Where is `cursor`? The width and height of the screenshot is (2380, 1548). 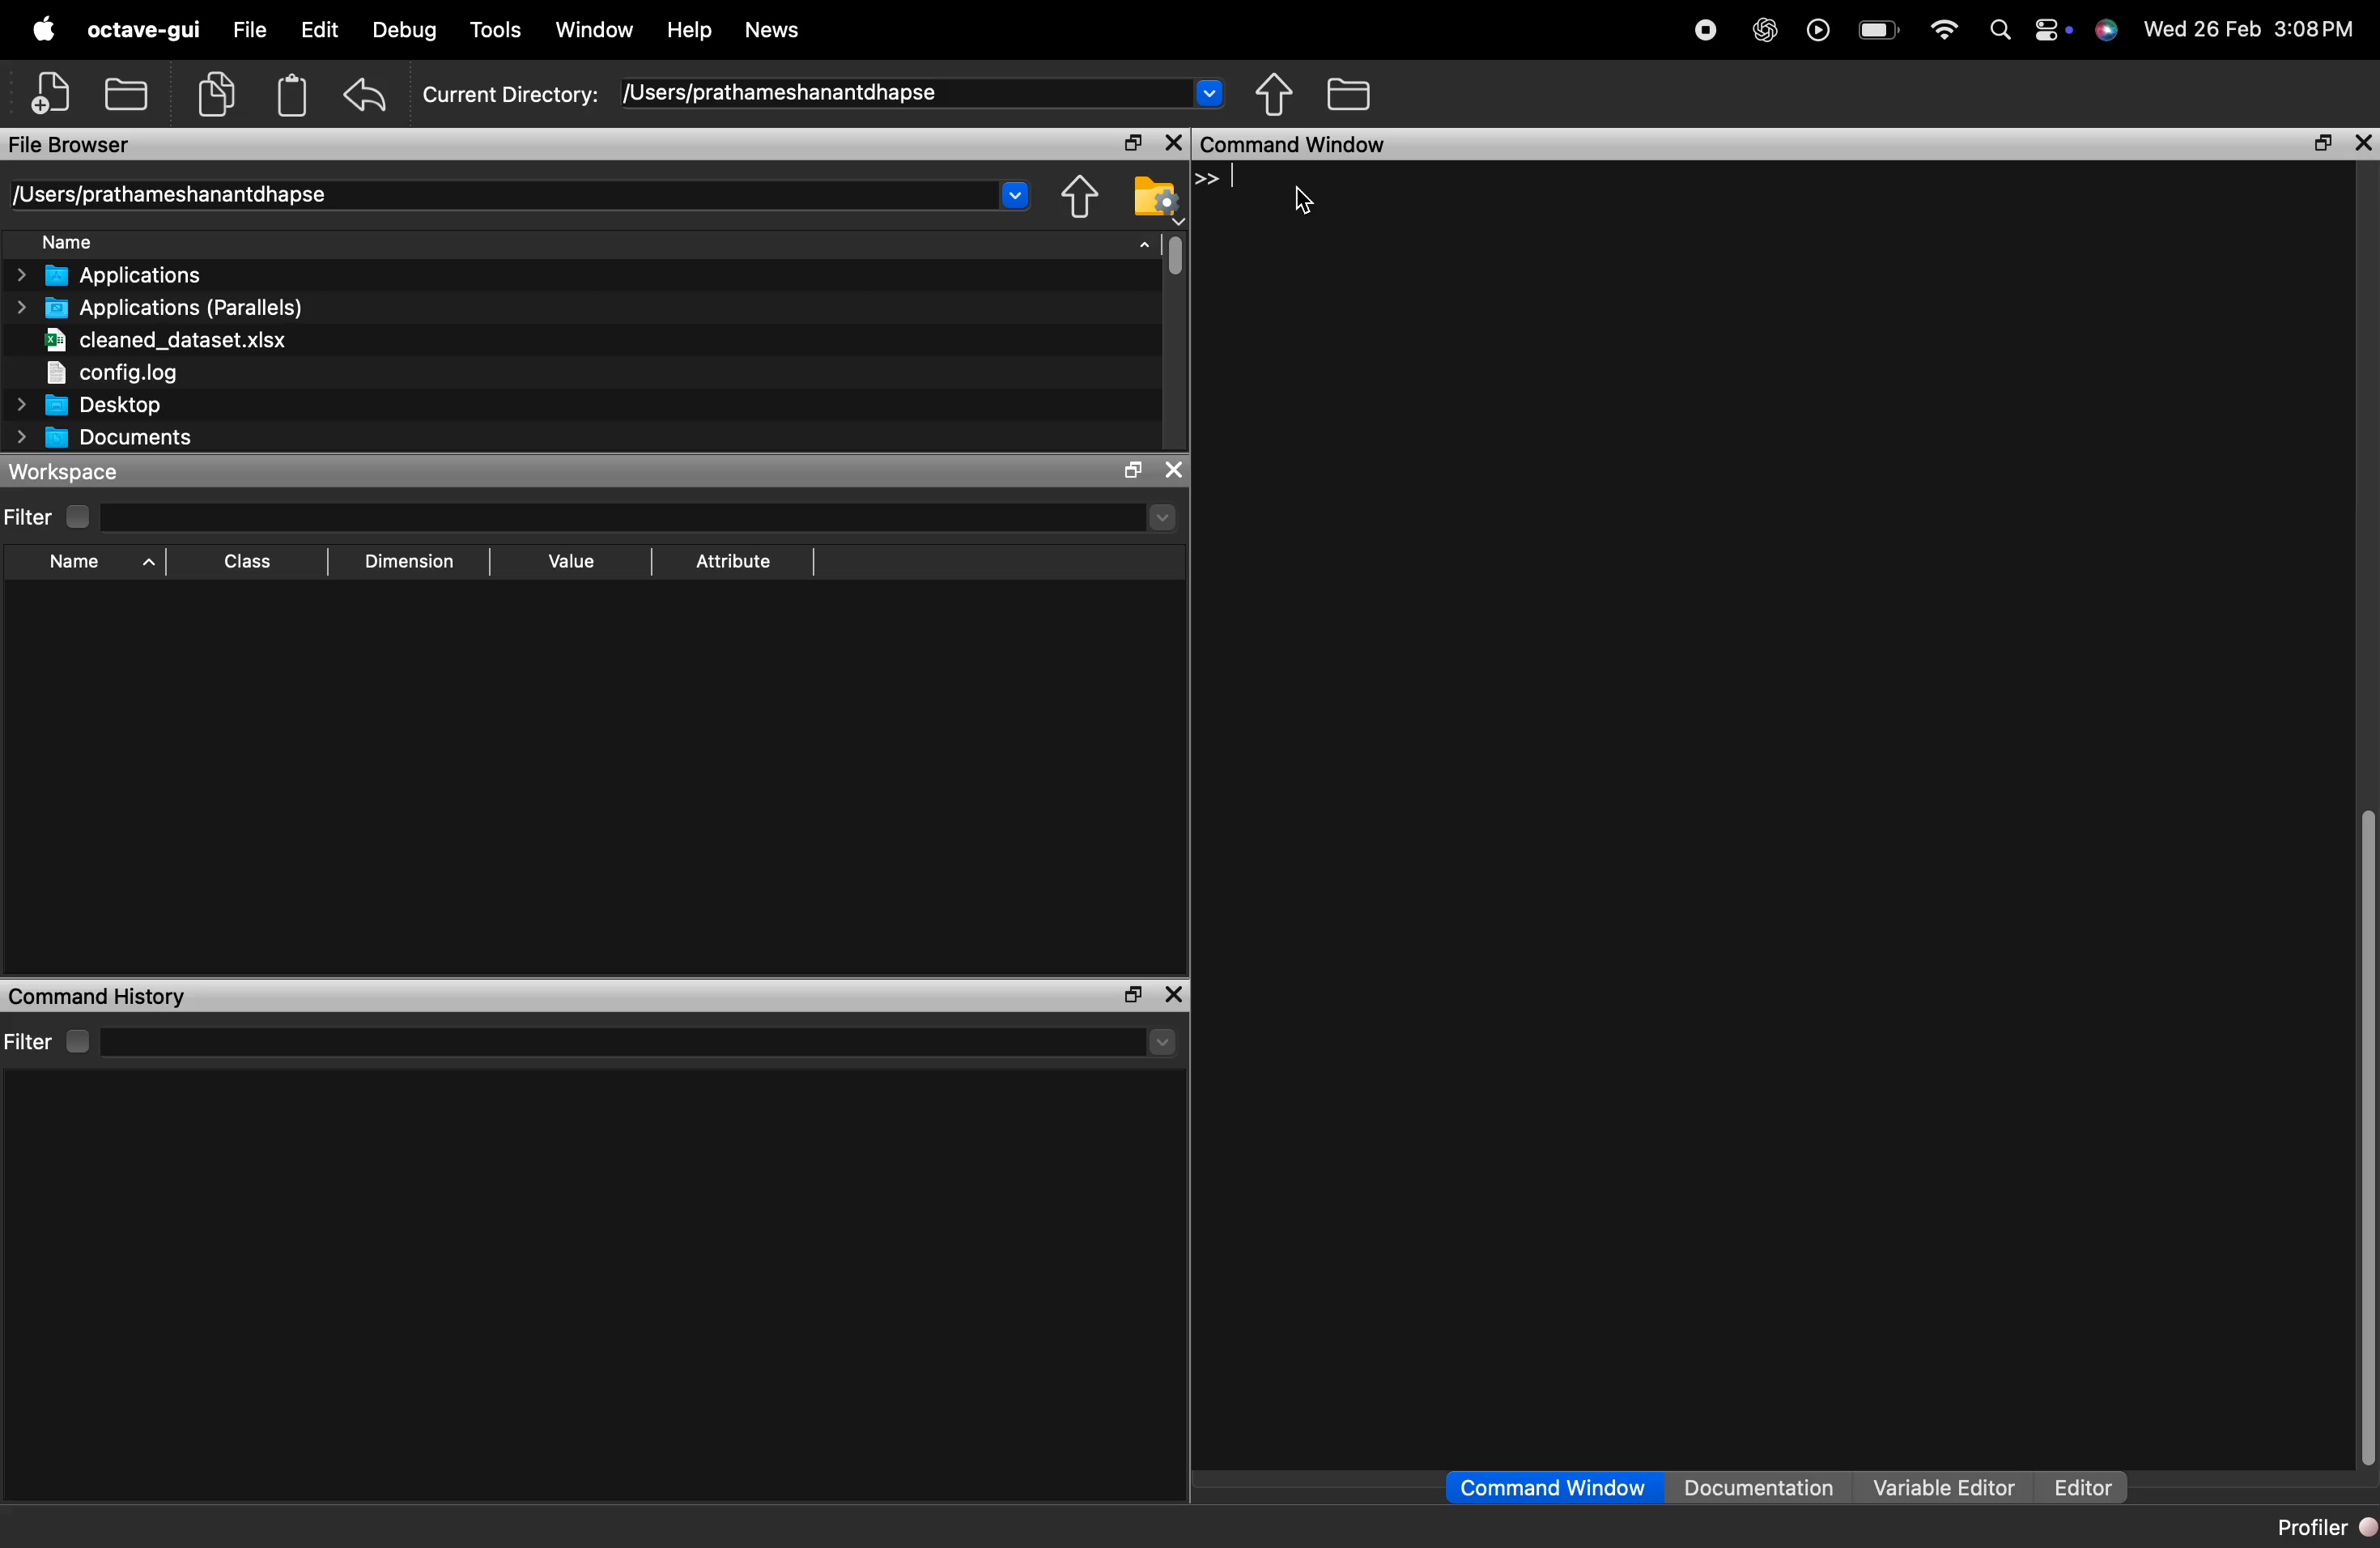
cursor is located at coordinates (1304, 200).